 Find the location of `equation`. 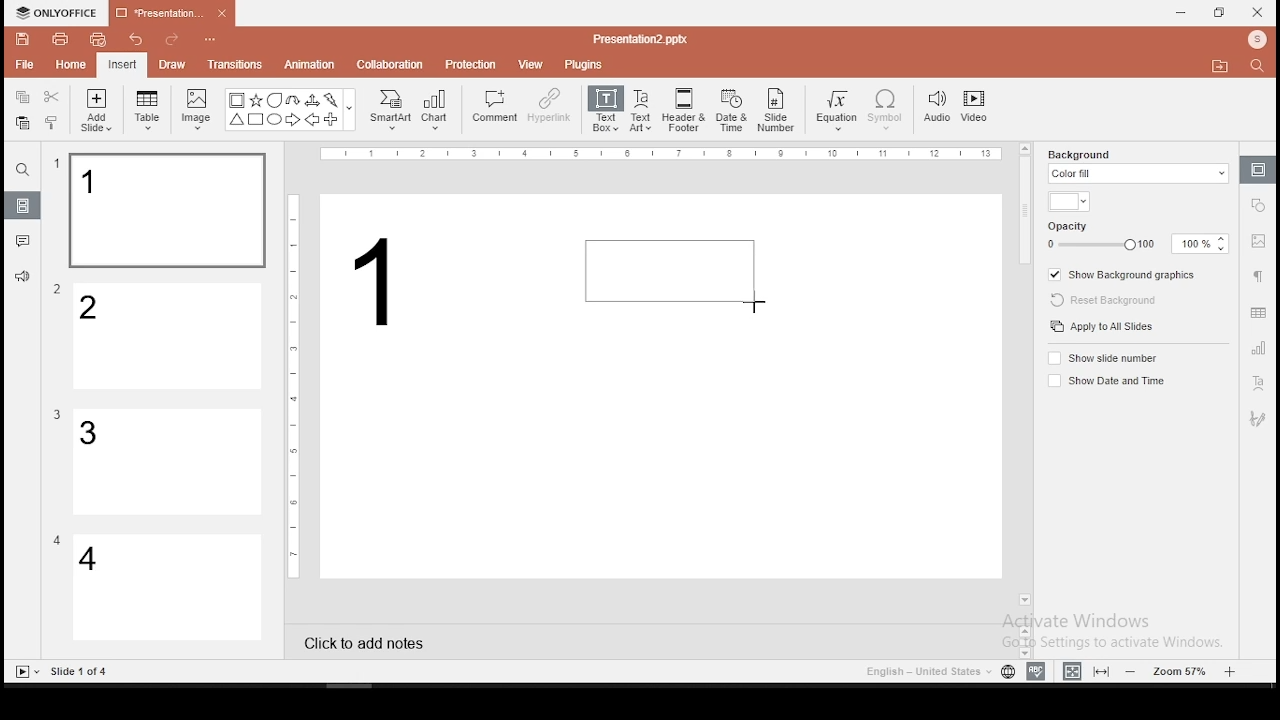

equation is located at coordinates (835, 111).